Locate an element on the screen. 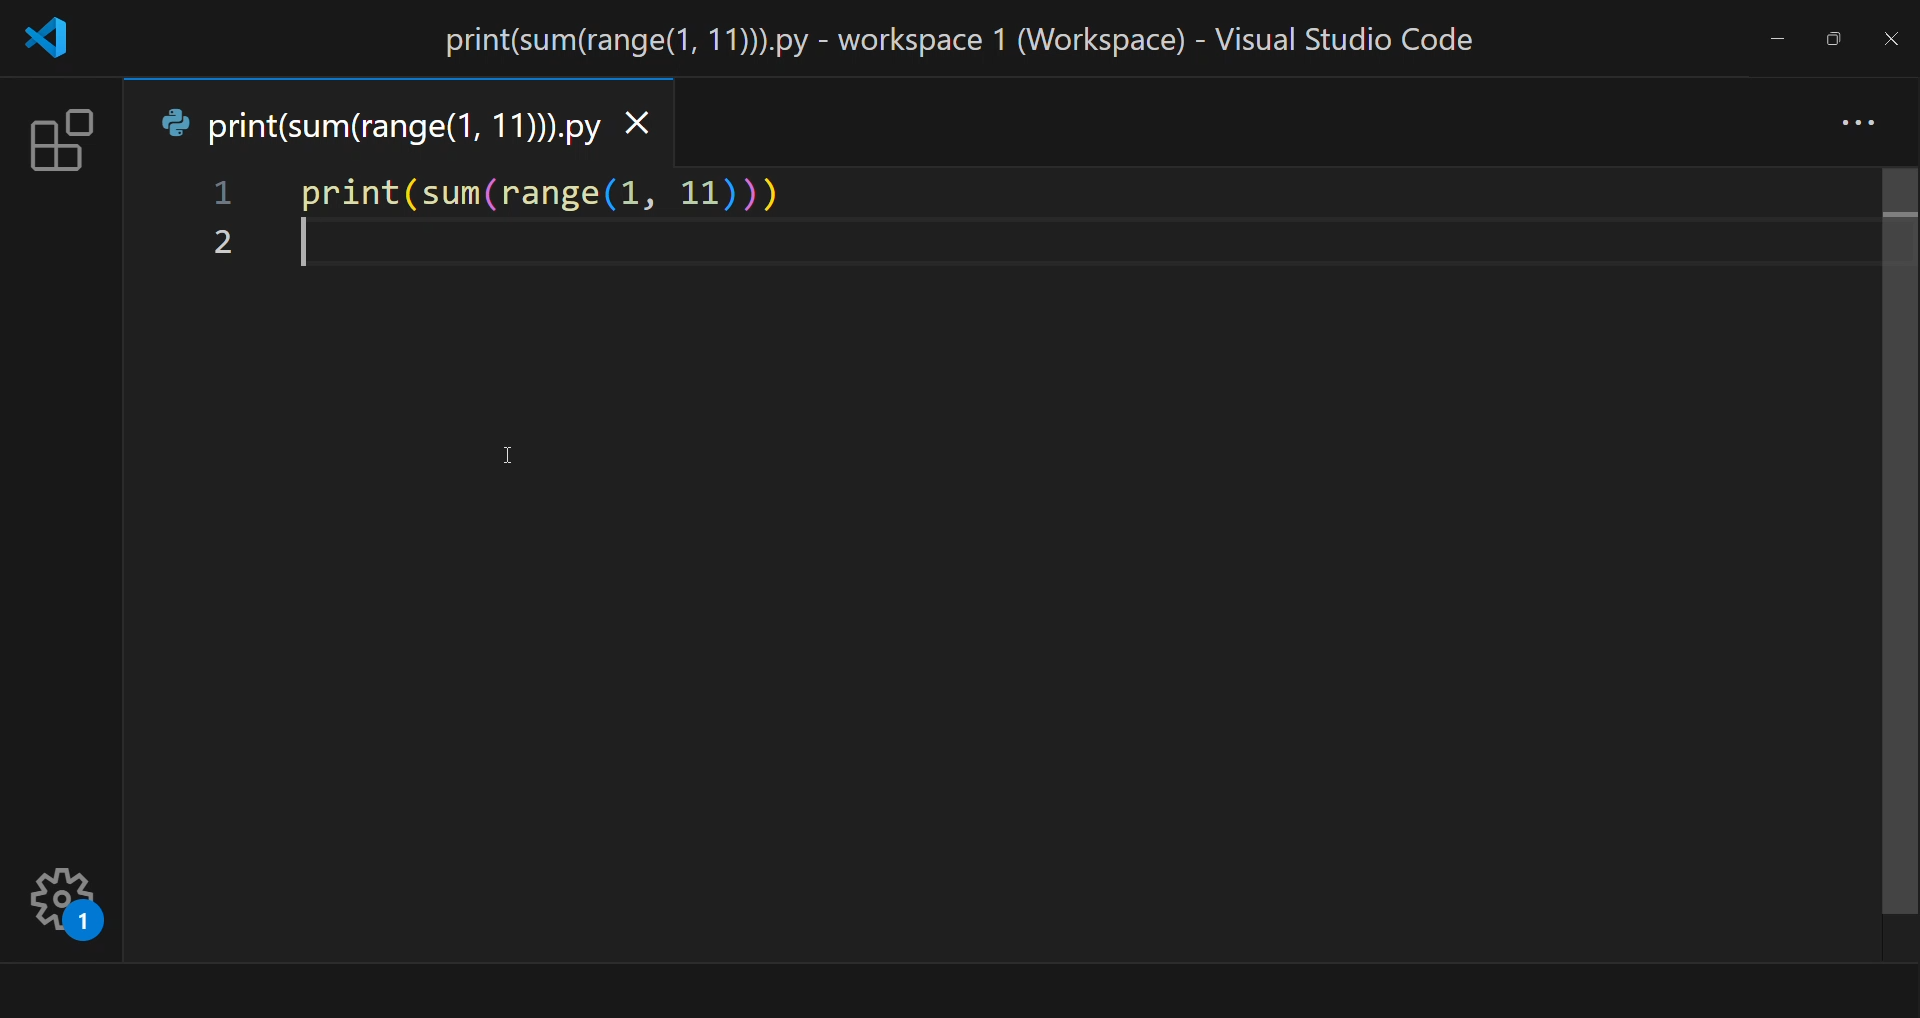  tab name is located at coordinates (378, 121).